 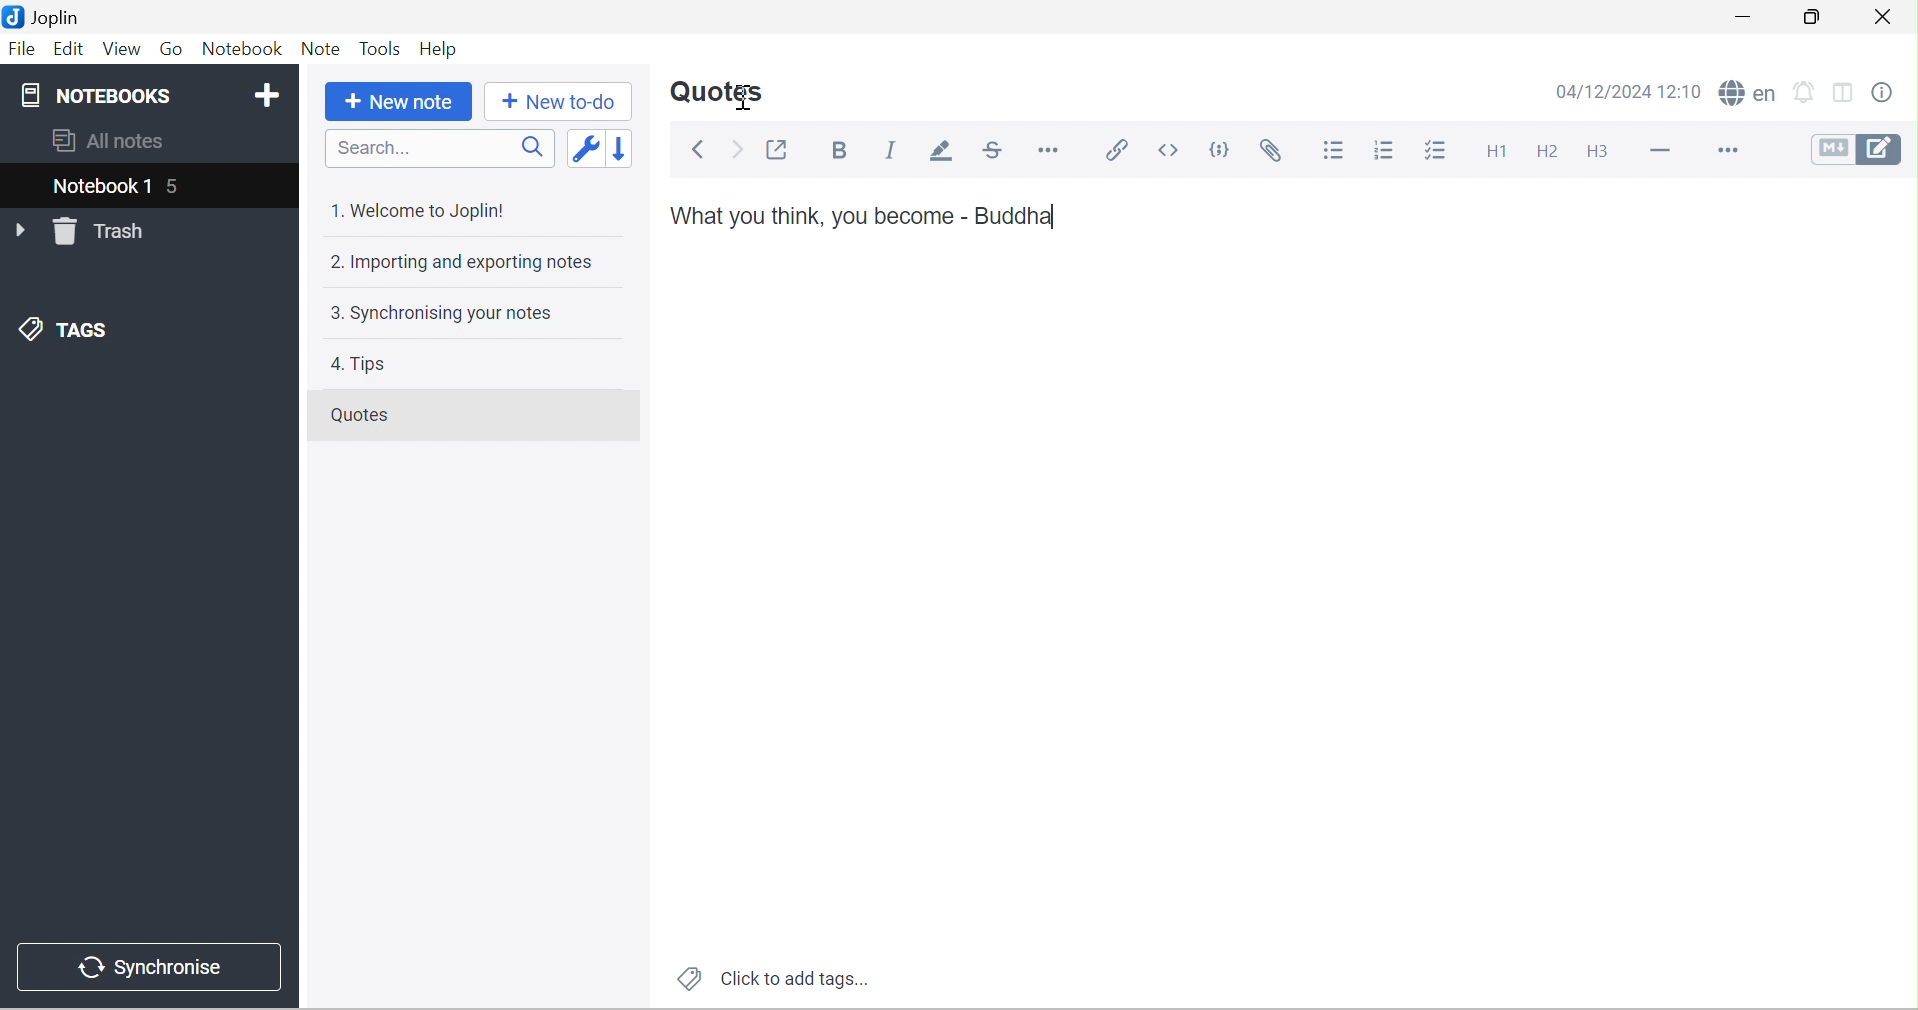 What do you see at coordinates (992, 151) in the screenshot?
I see `Strikethrough` at bounding box center [992, 151].